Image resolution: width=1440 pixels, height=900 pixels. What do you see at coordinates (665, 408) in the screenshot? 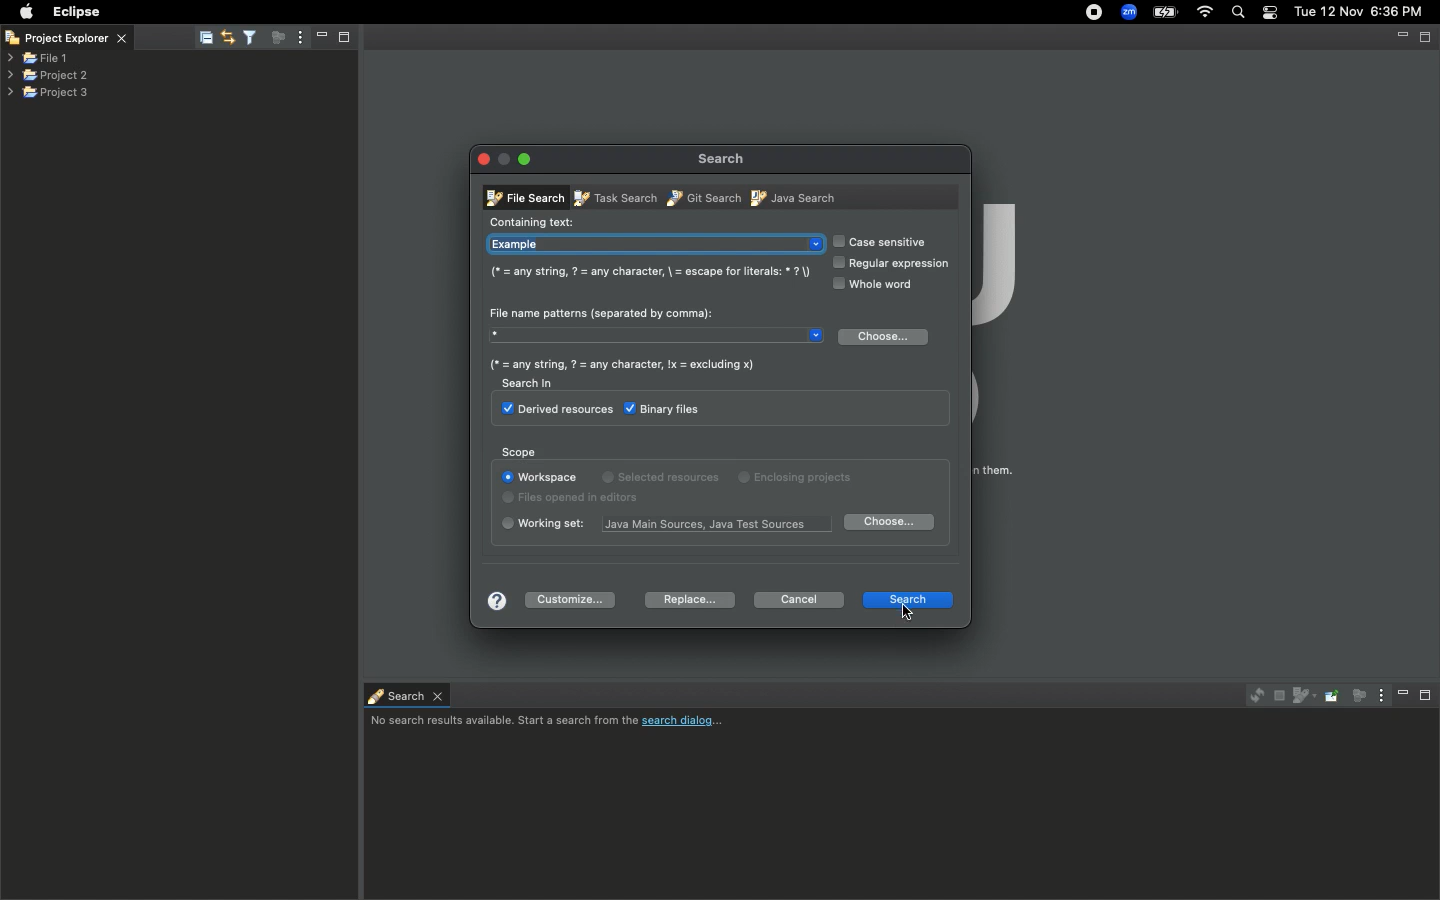
I see `Binary files` at bounding box center [665, 408].